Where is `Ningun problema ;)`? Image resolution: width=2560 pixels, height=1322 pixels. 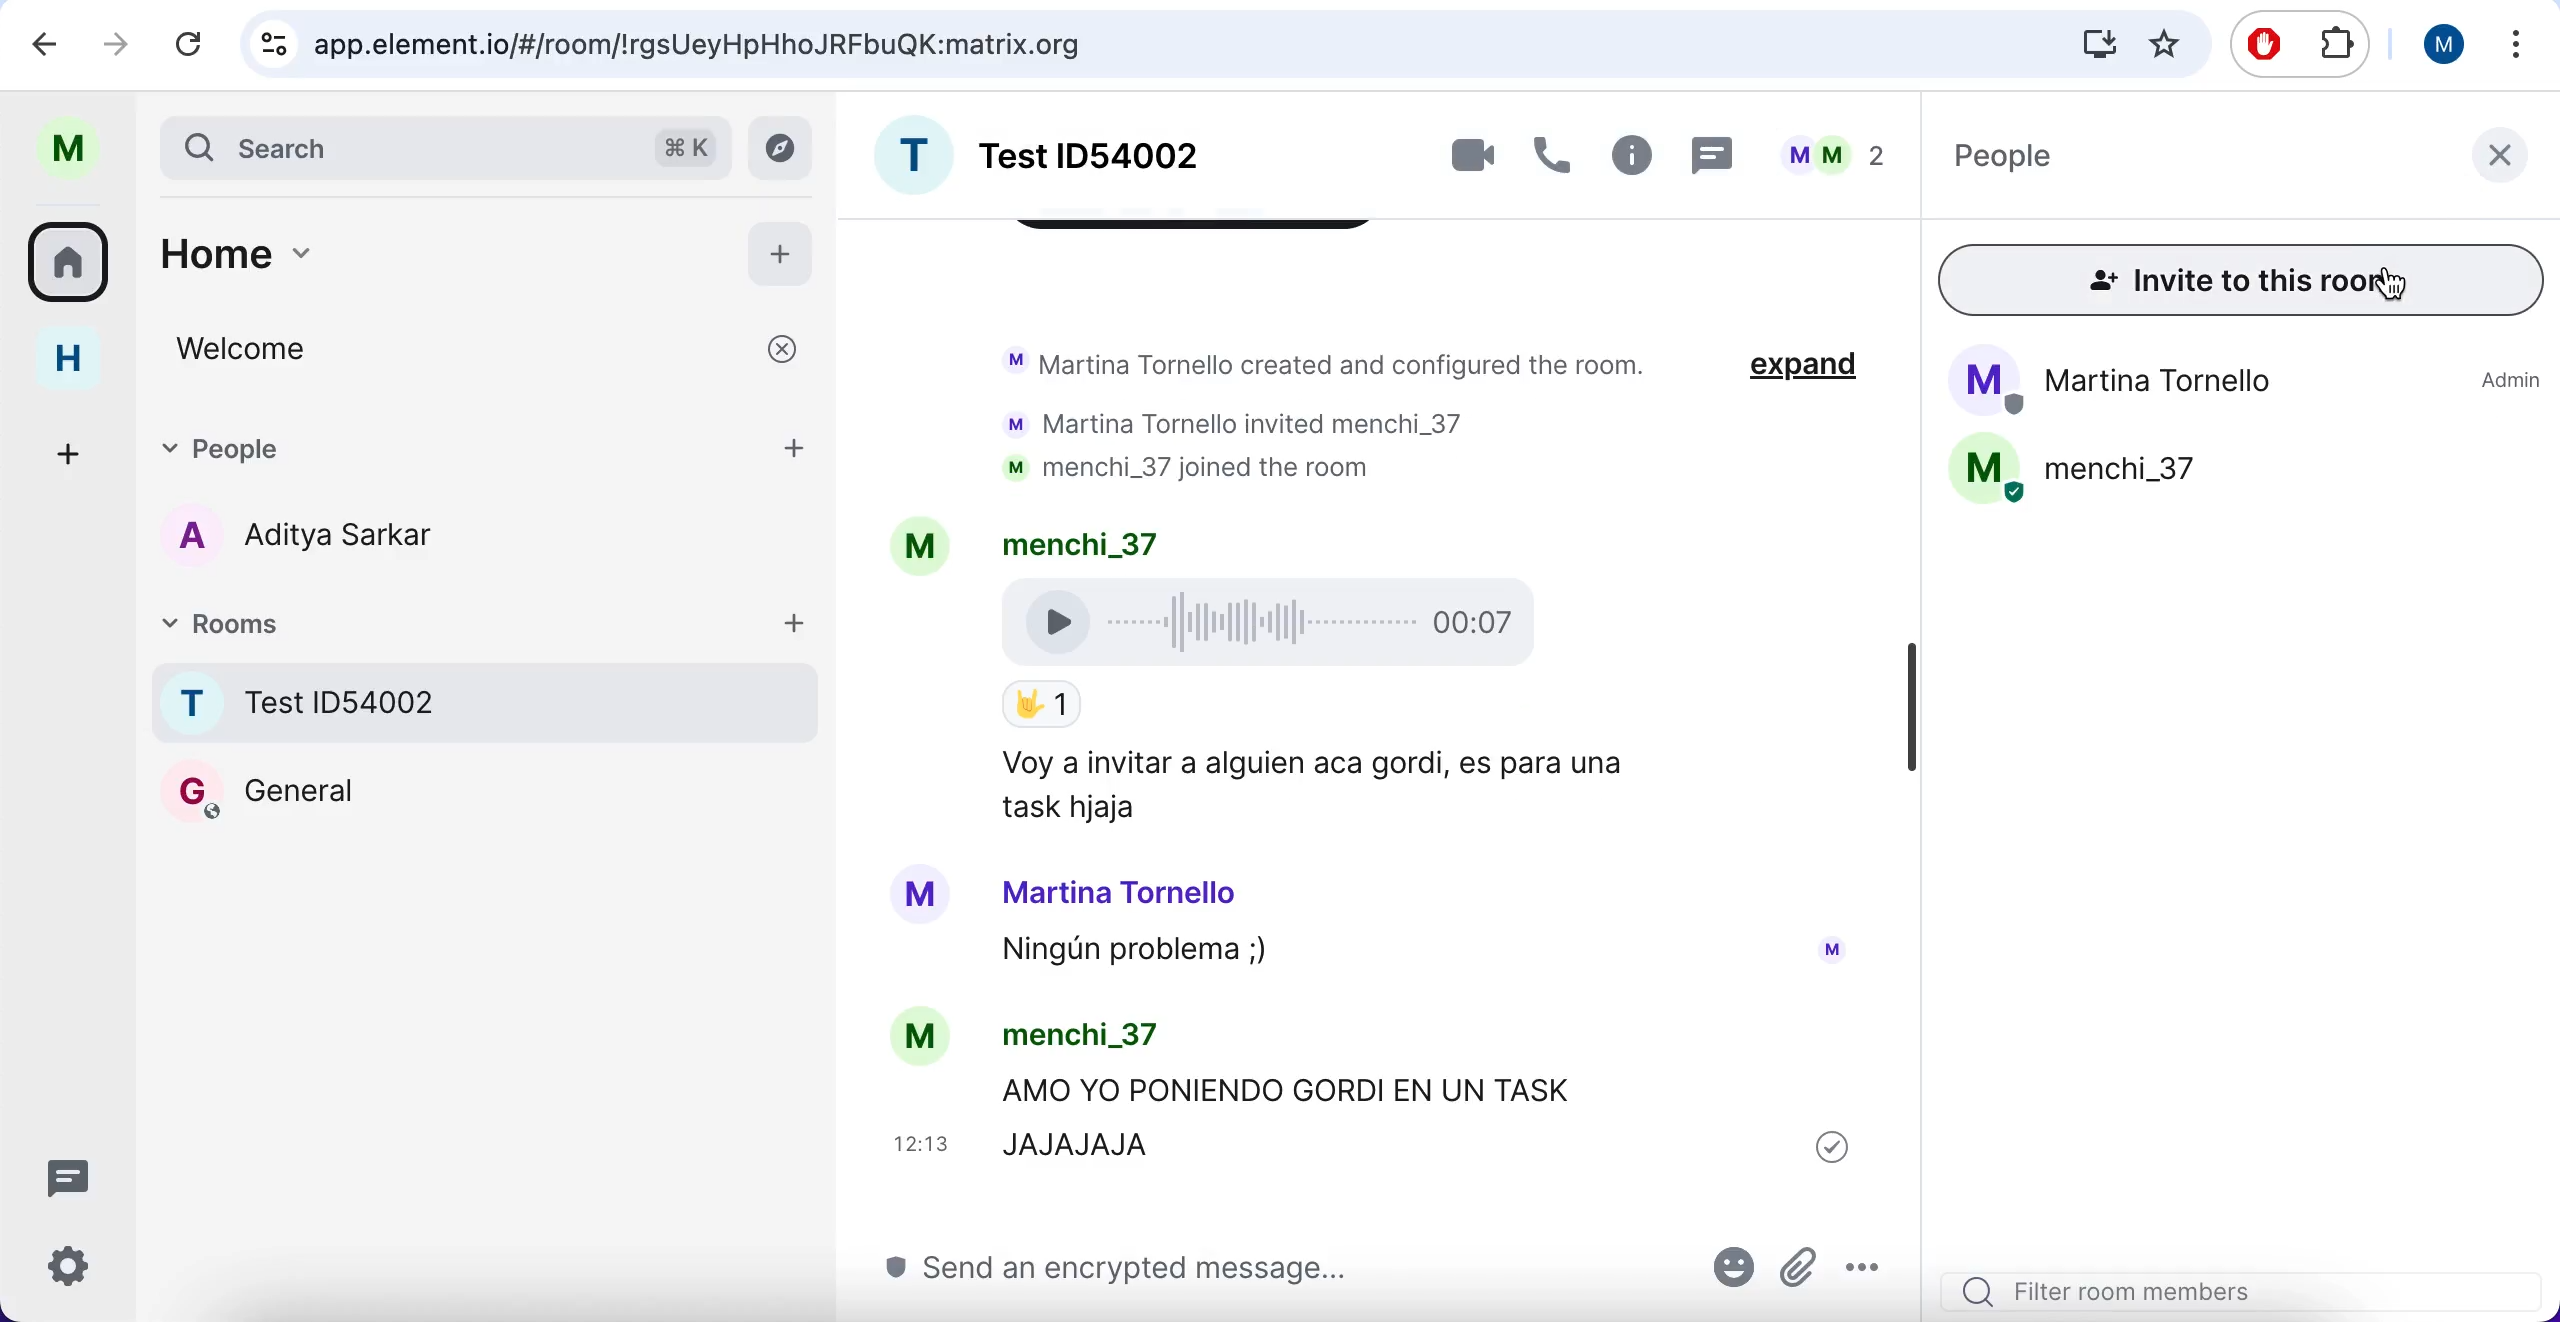
Ningun problema ;) is located at coordinates (1155, 952).